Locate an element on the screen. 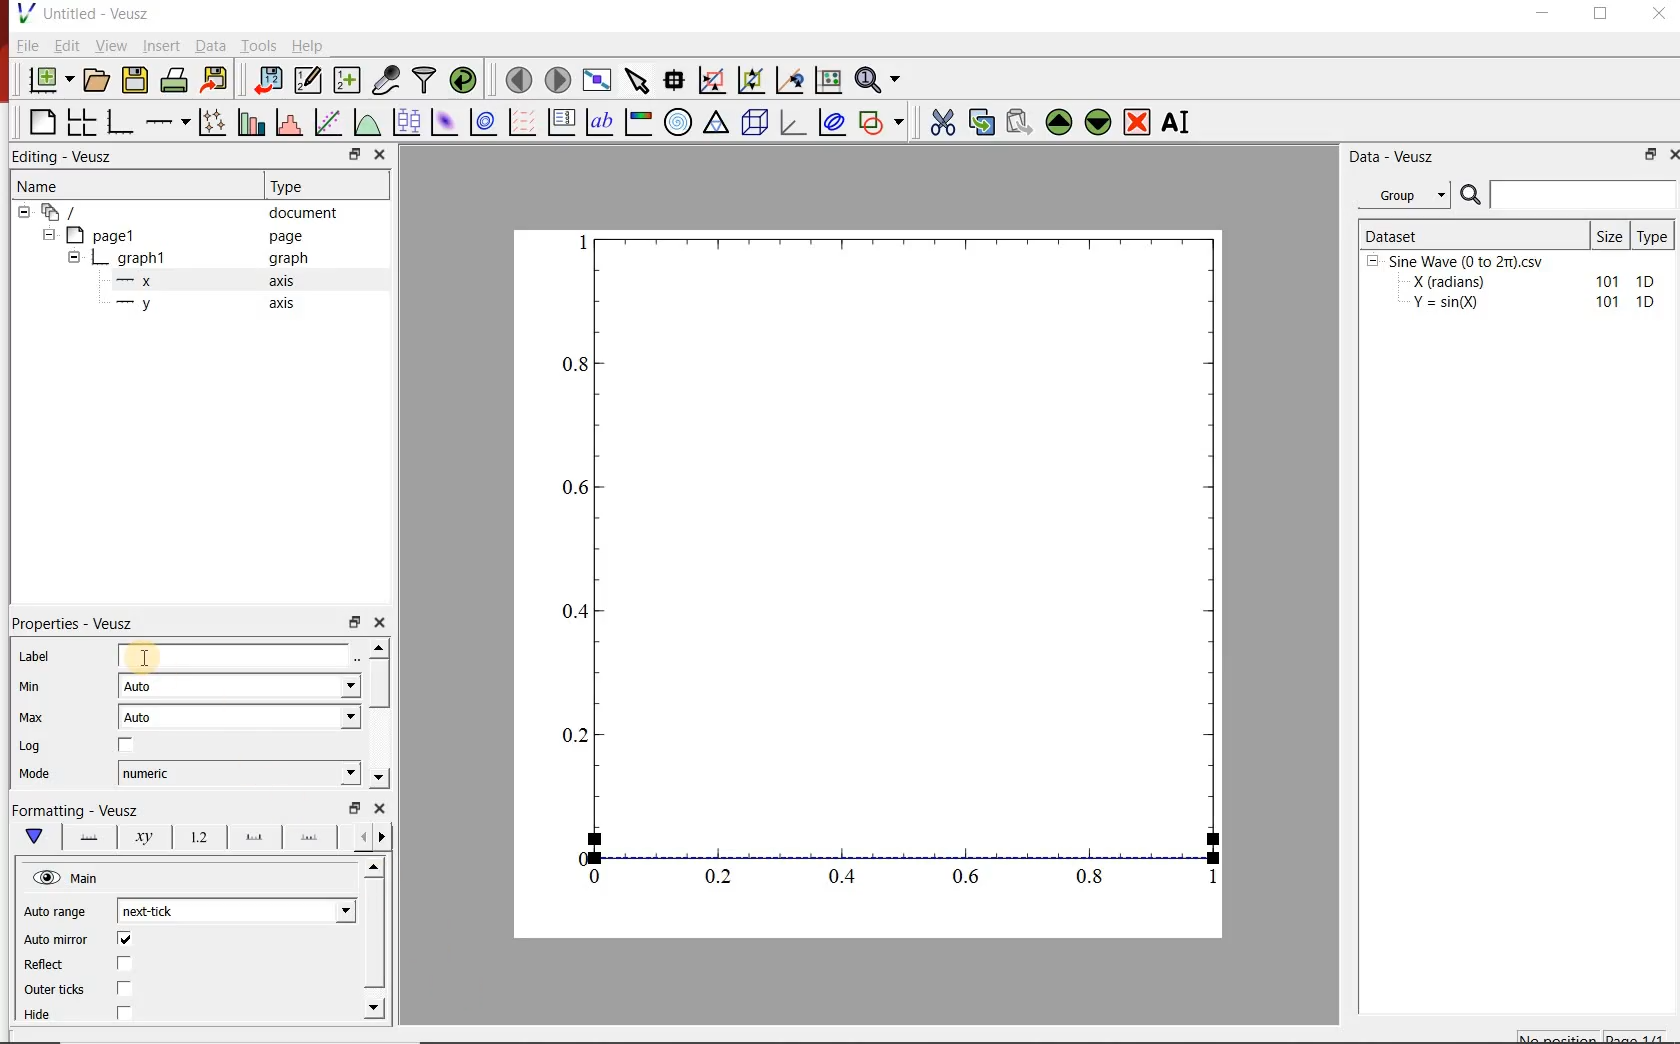 The width and height of the screenshot is (1680, 1044). Close is located at coordinates (1670, 157).